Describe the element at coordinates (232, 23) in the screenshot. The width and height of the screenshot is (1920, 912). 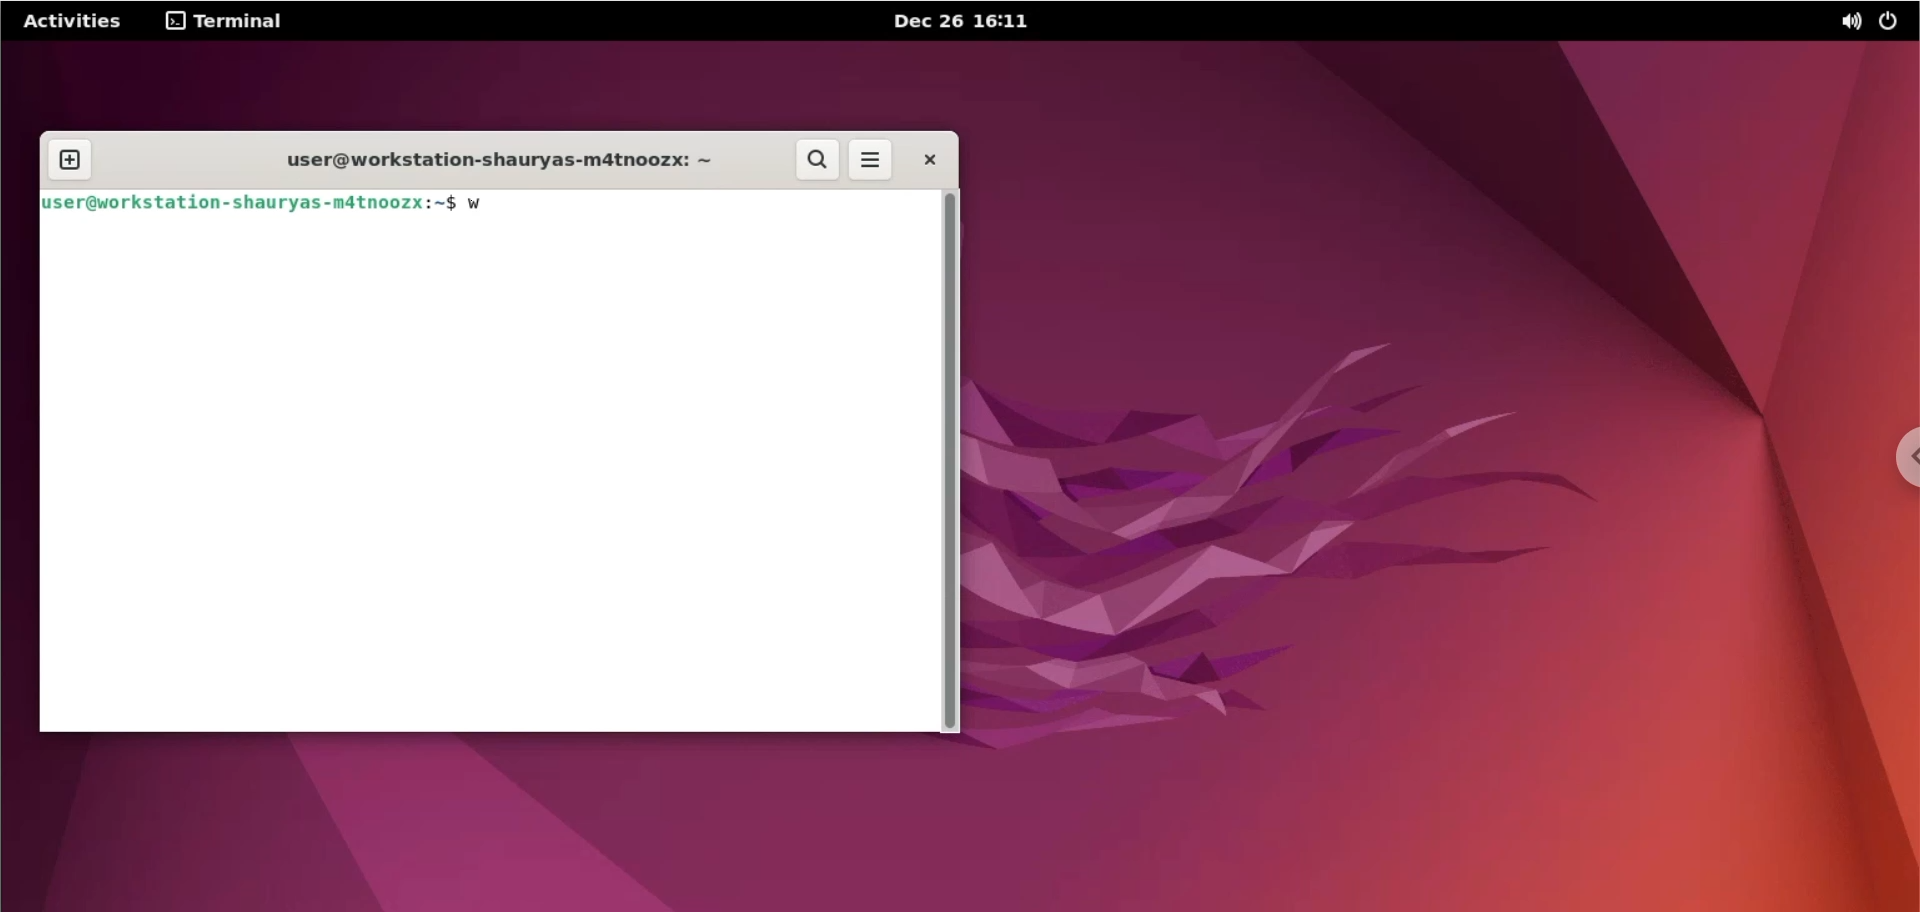
I see `terminal options` at that location.